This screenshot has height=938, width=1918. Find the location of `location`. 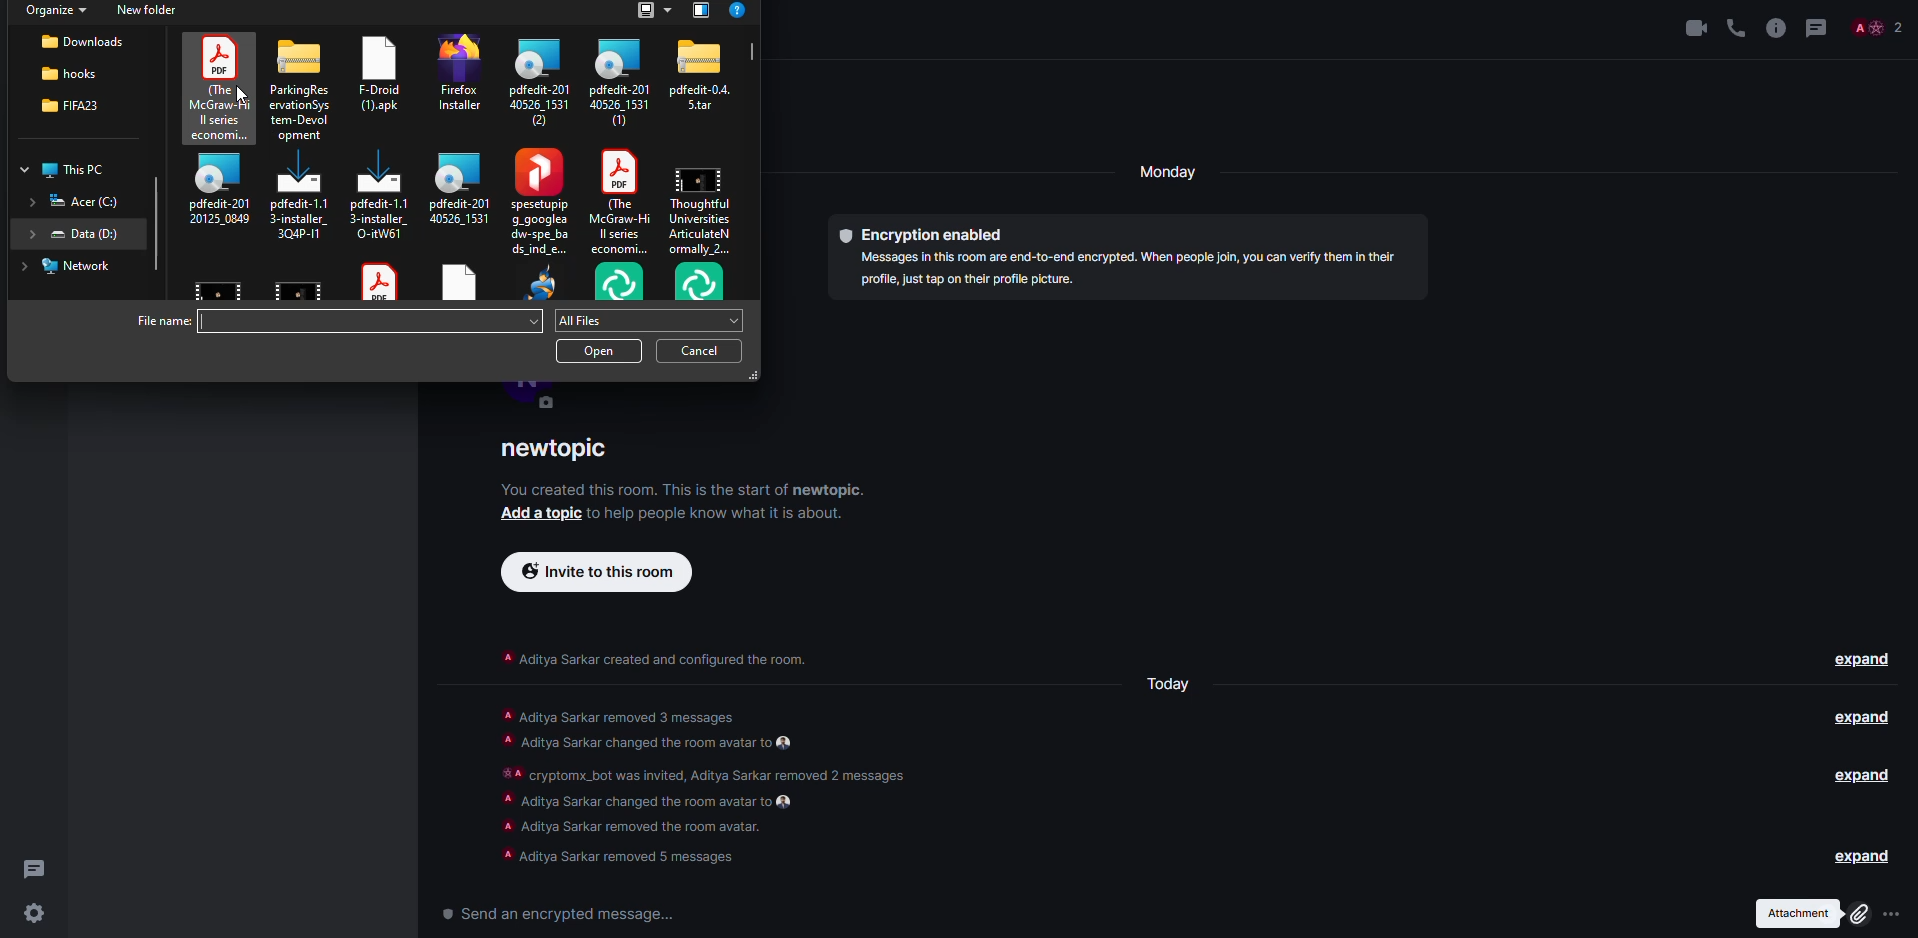

location is located at coordinates (66, 267).